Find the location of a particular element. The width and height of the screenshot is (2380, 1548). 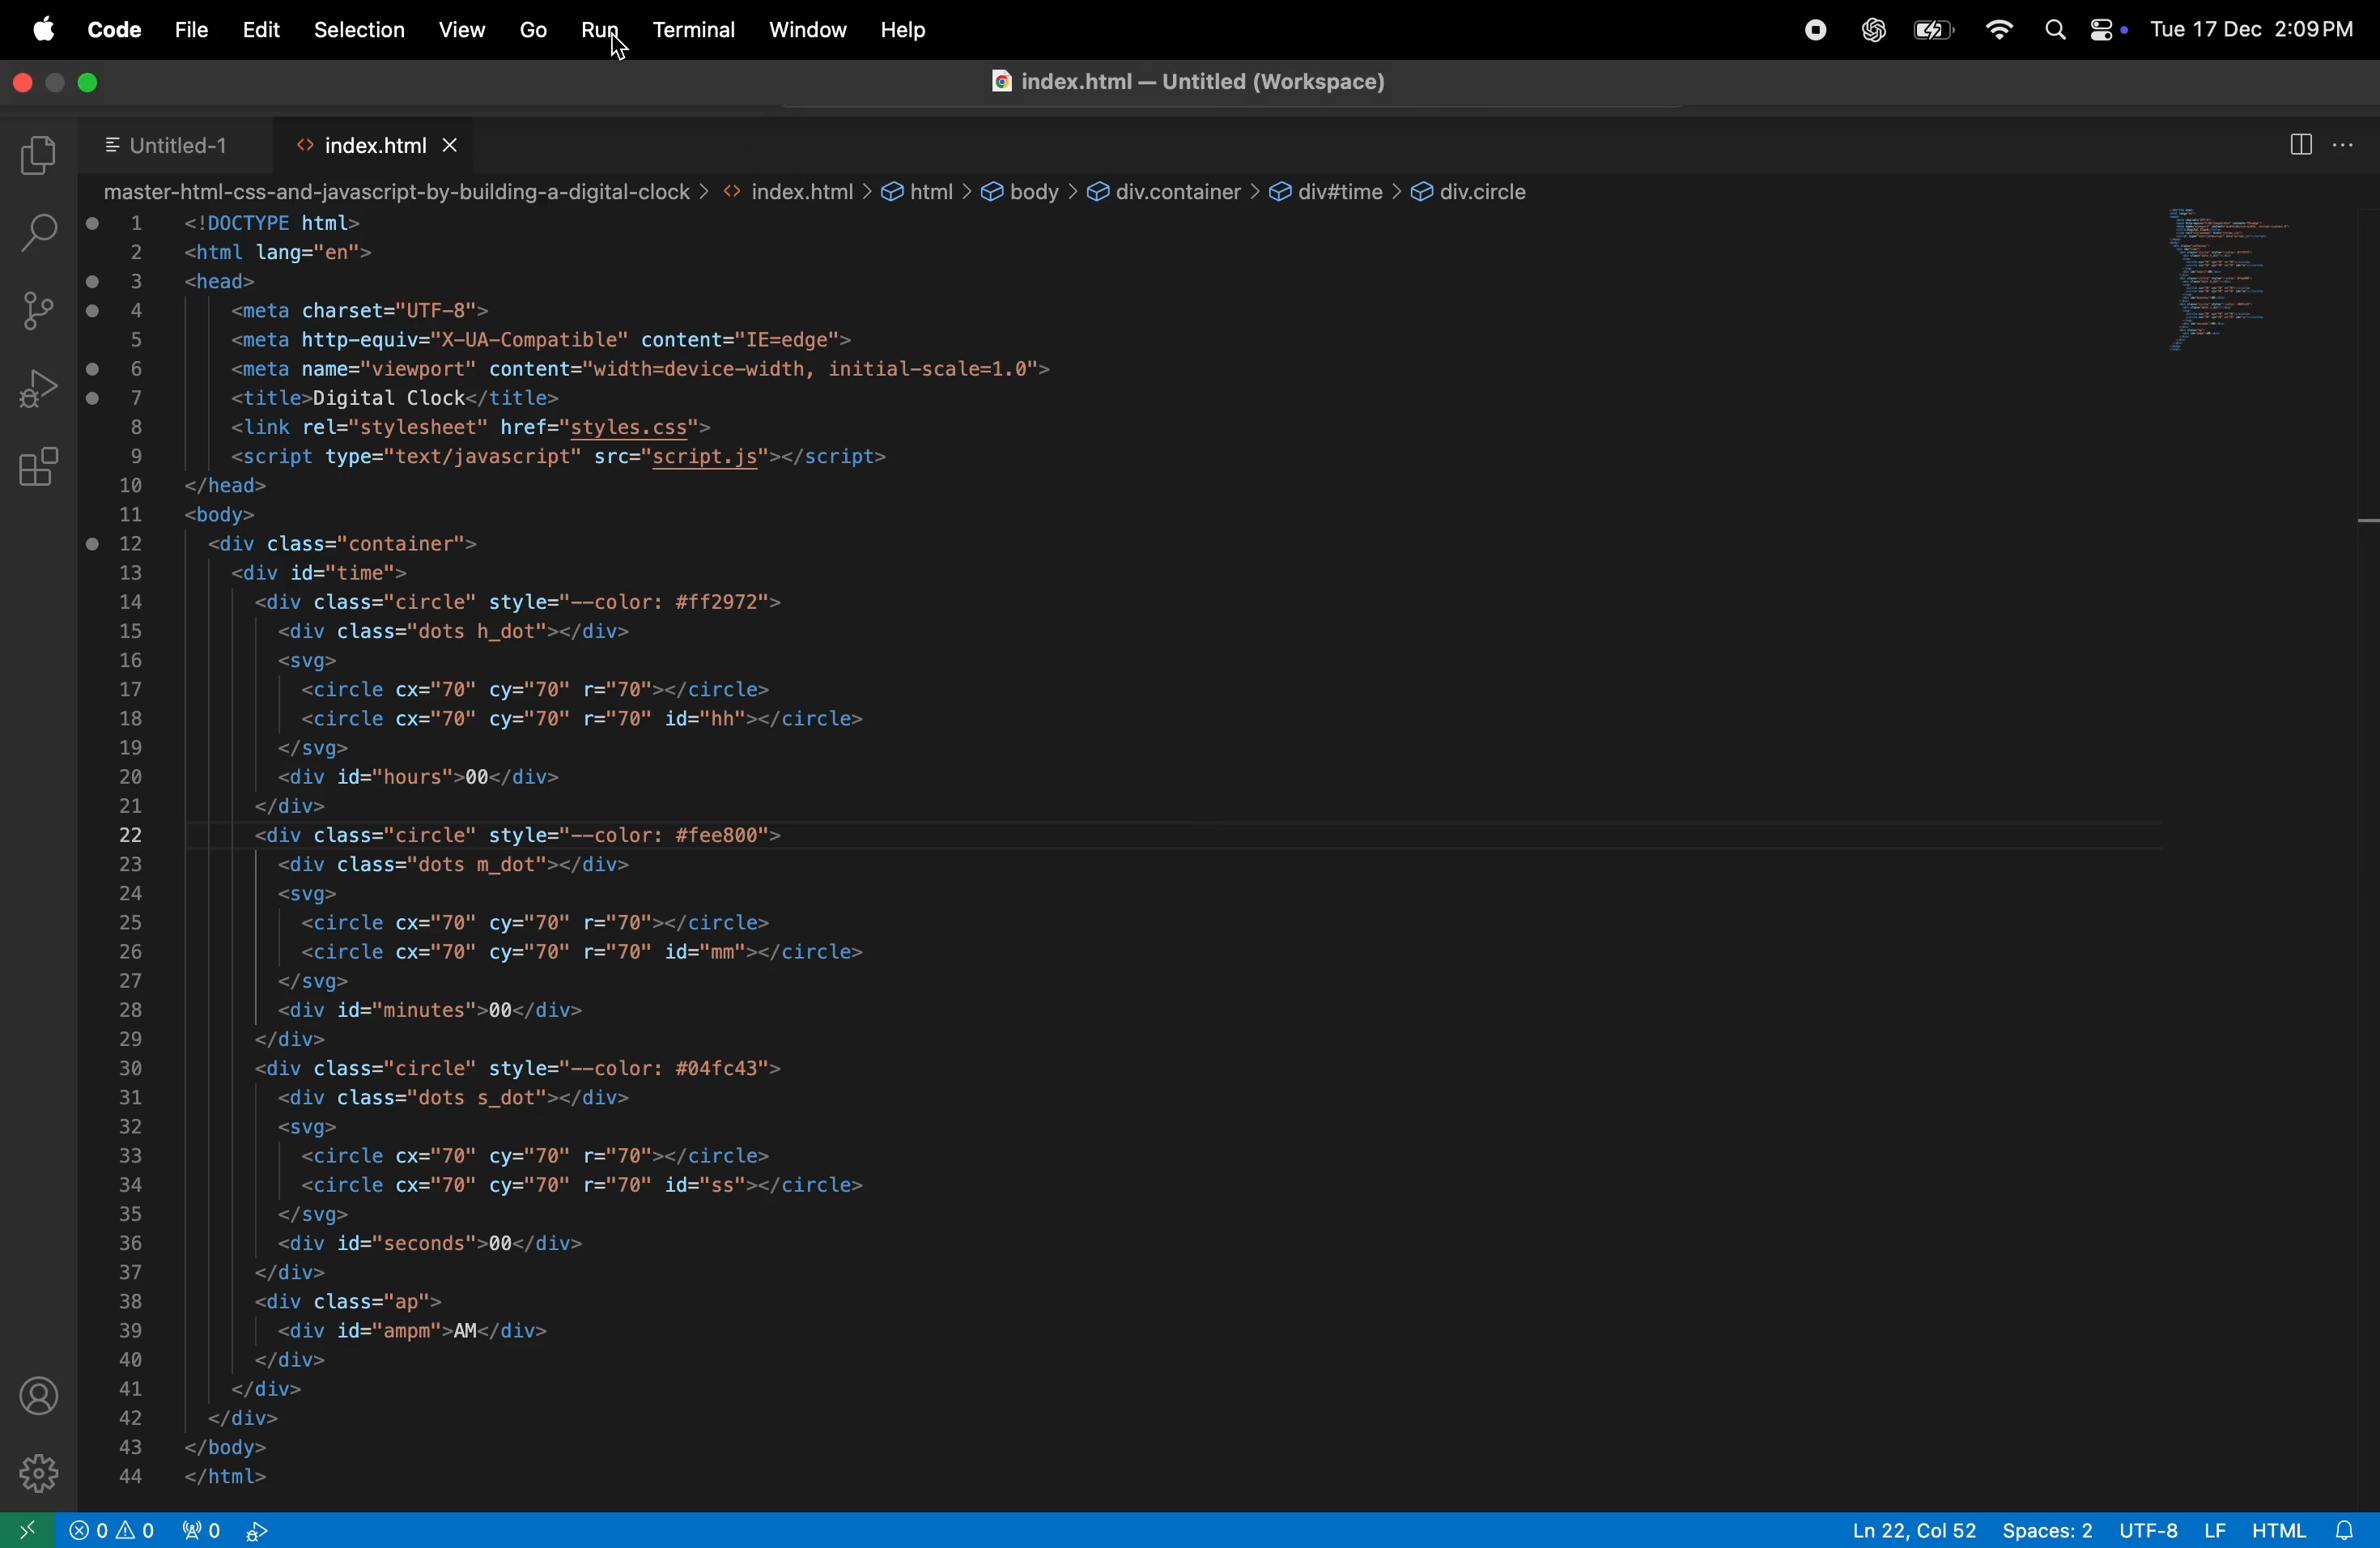

Go is located at coordinates (533, 31).